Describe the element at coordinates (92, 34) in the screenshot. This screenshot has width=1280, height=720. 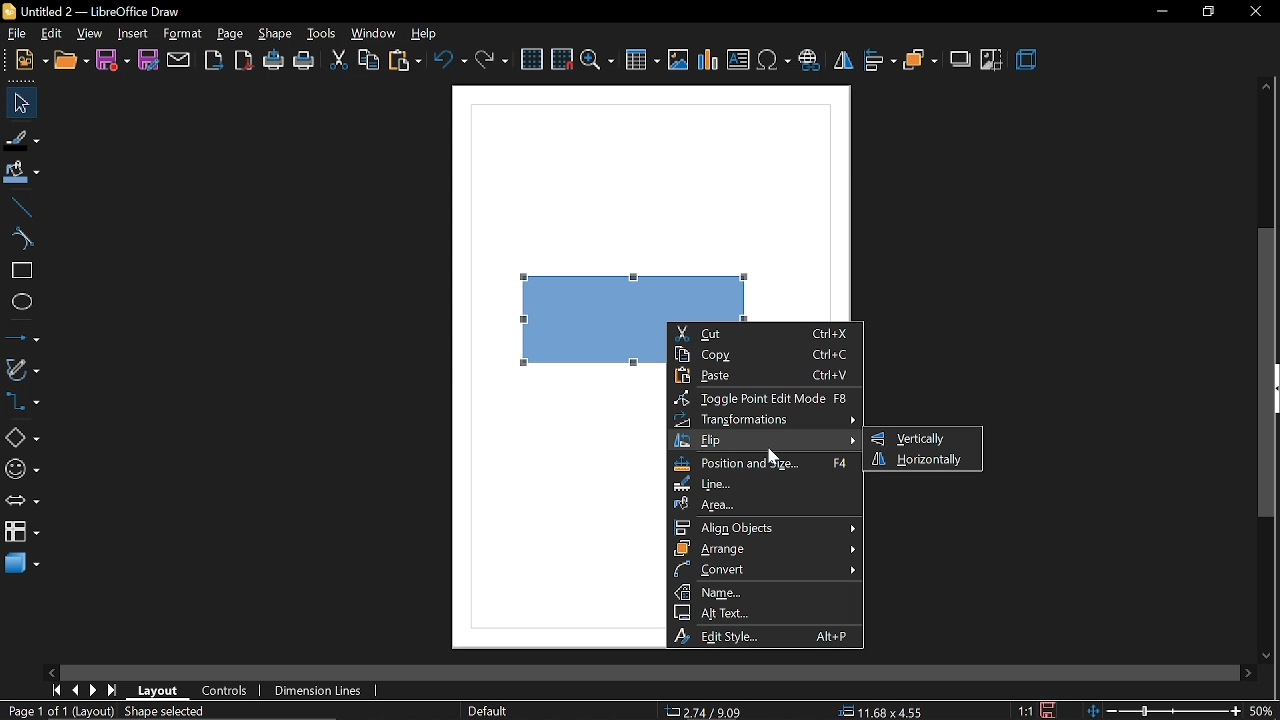
I see `view` at that location.